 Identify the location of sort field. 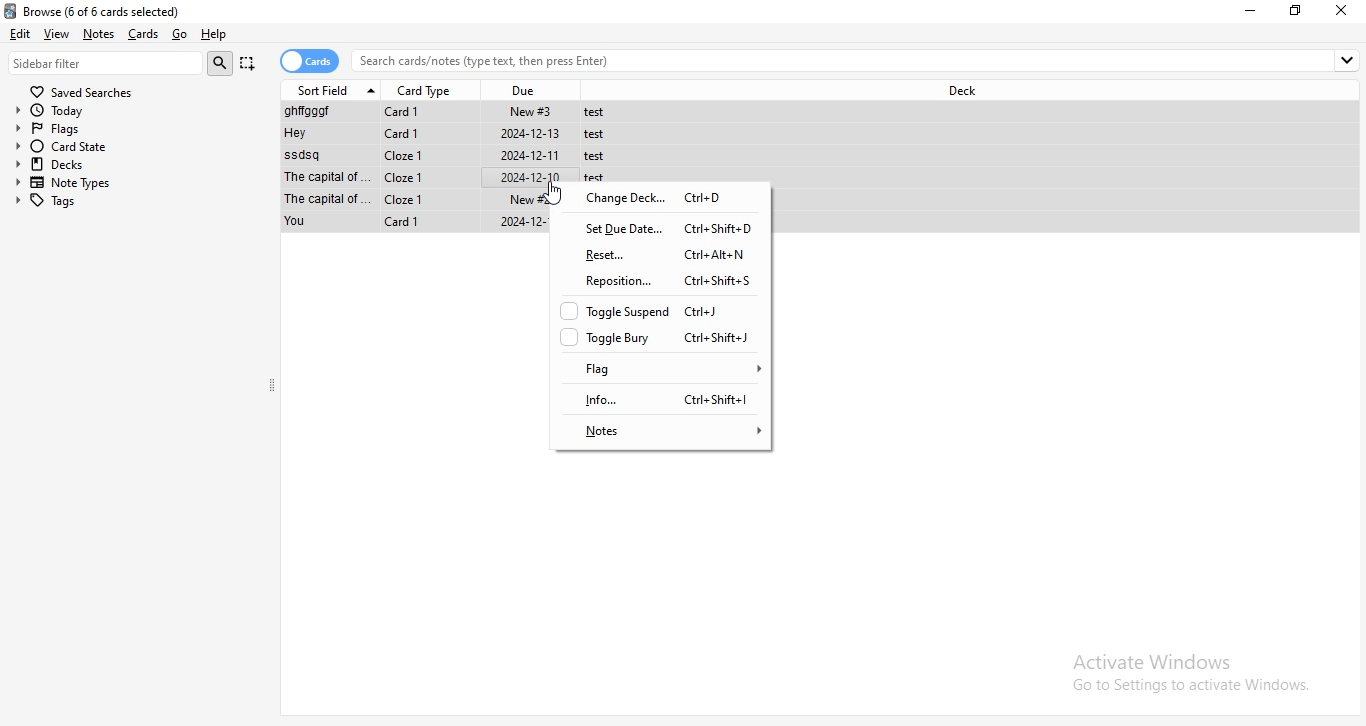
(334, 89).